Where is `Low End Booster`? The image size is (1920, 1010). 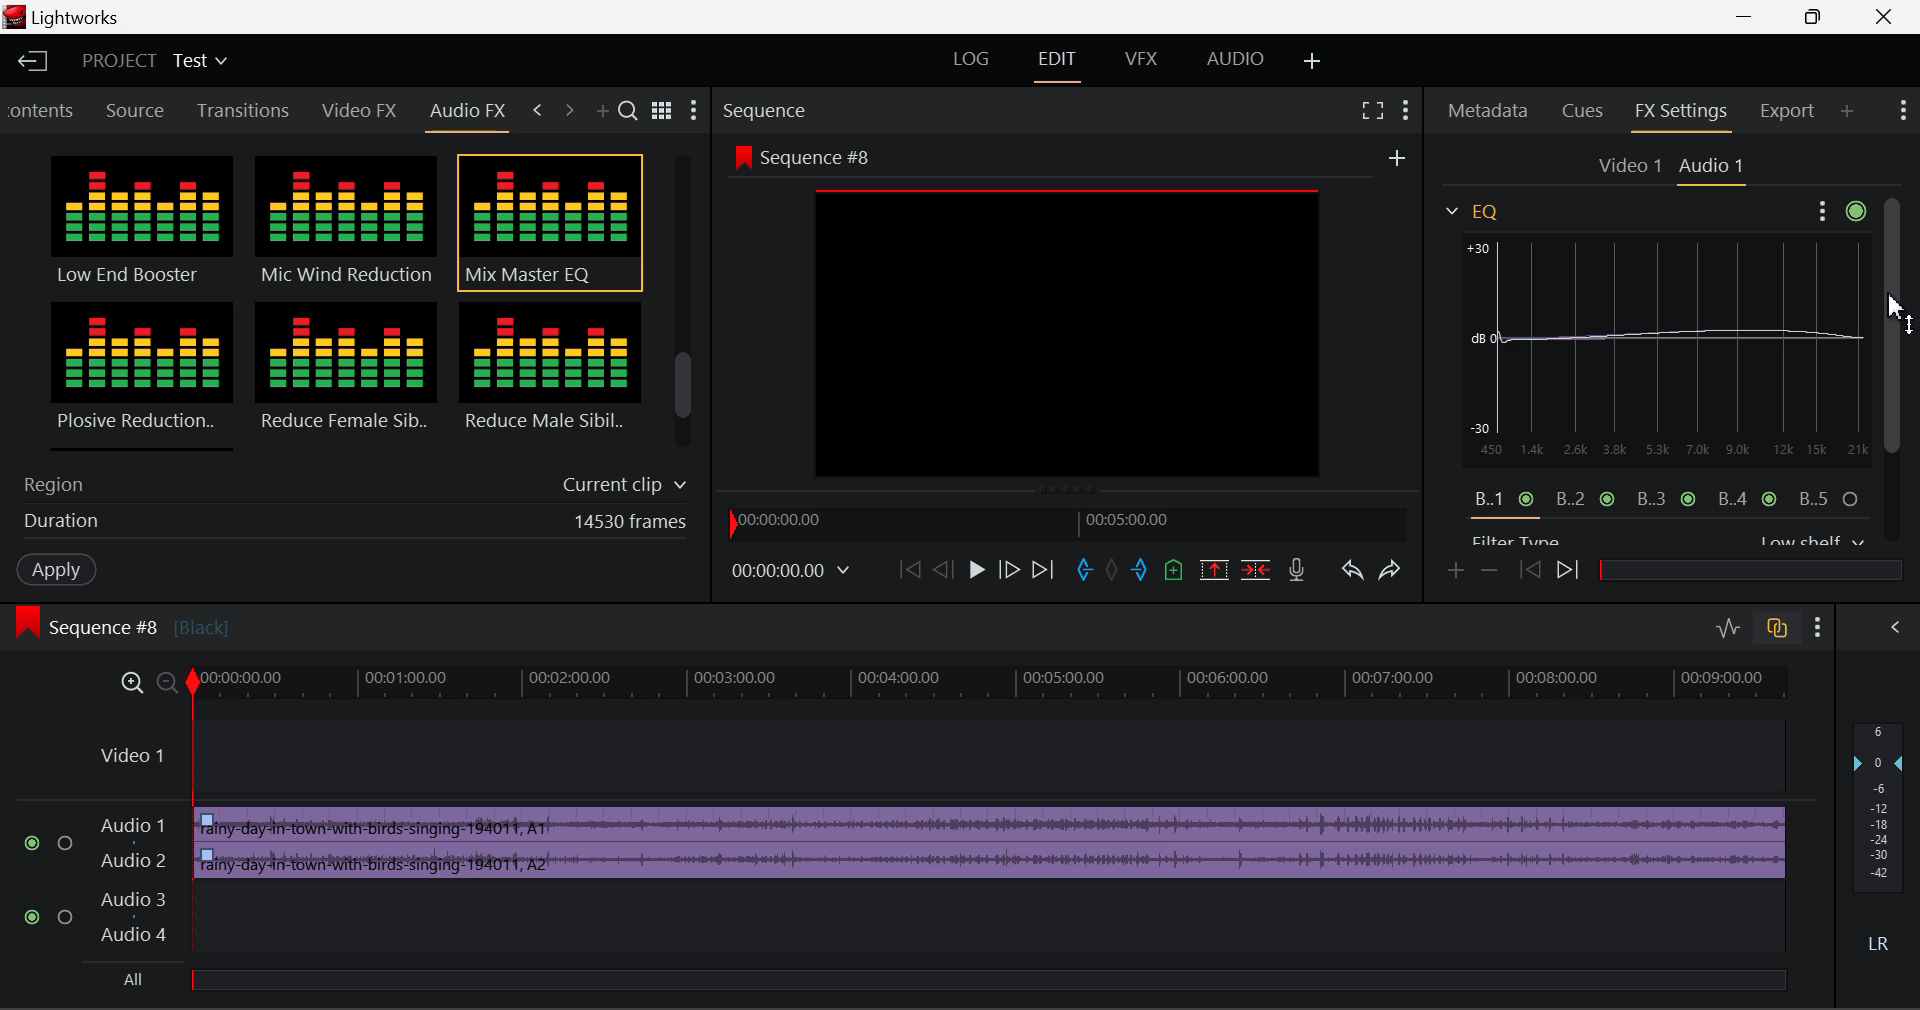 Low End Booster is located at coordinates (139, 222).